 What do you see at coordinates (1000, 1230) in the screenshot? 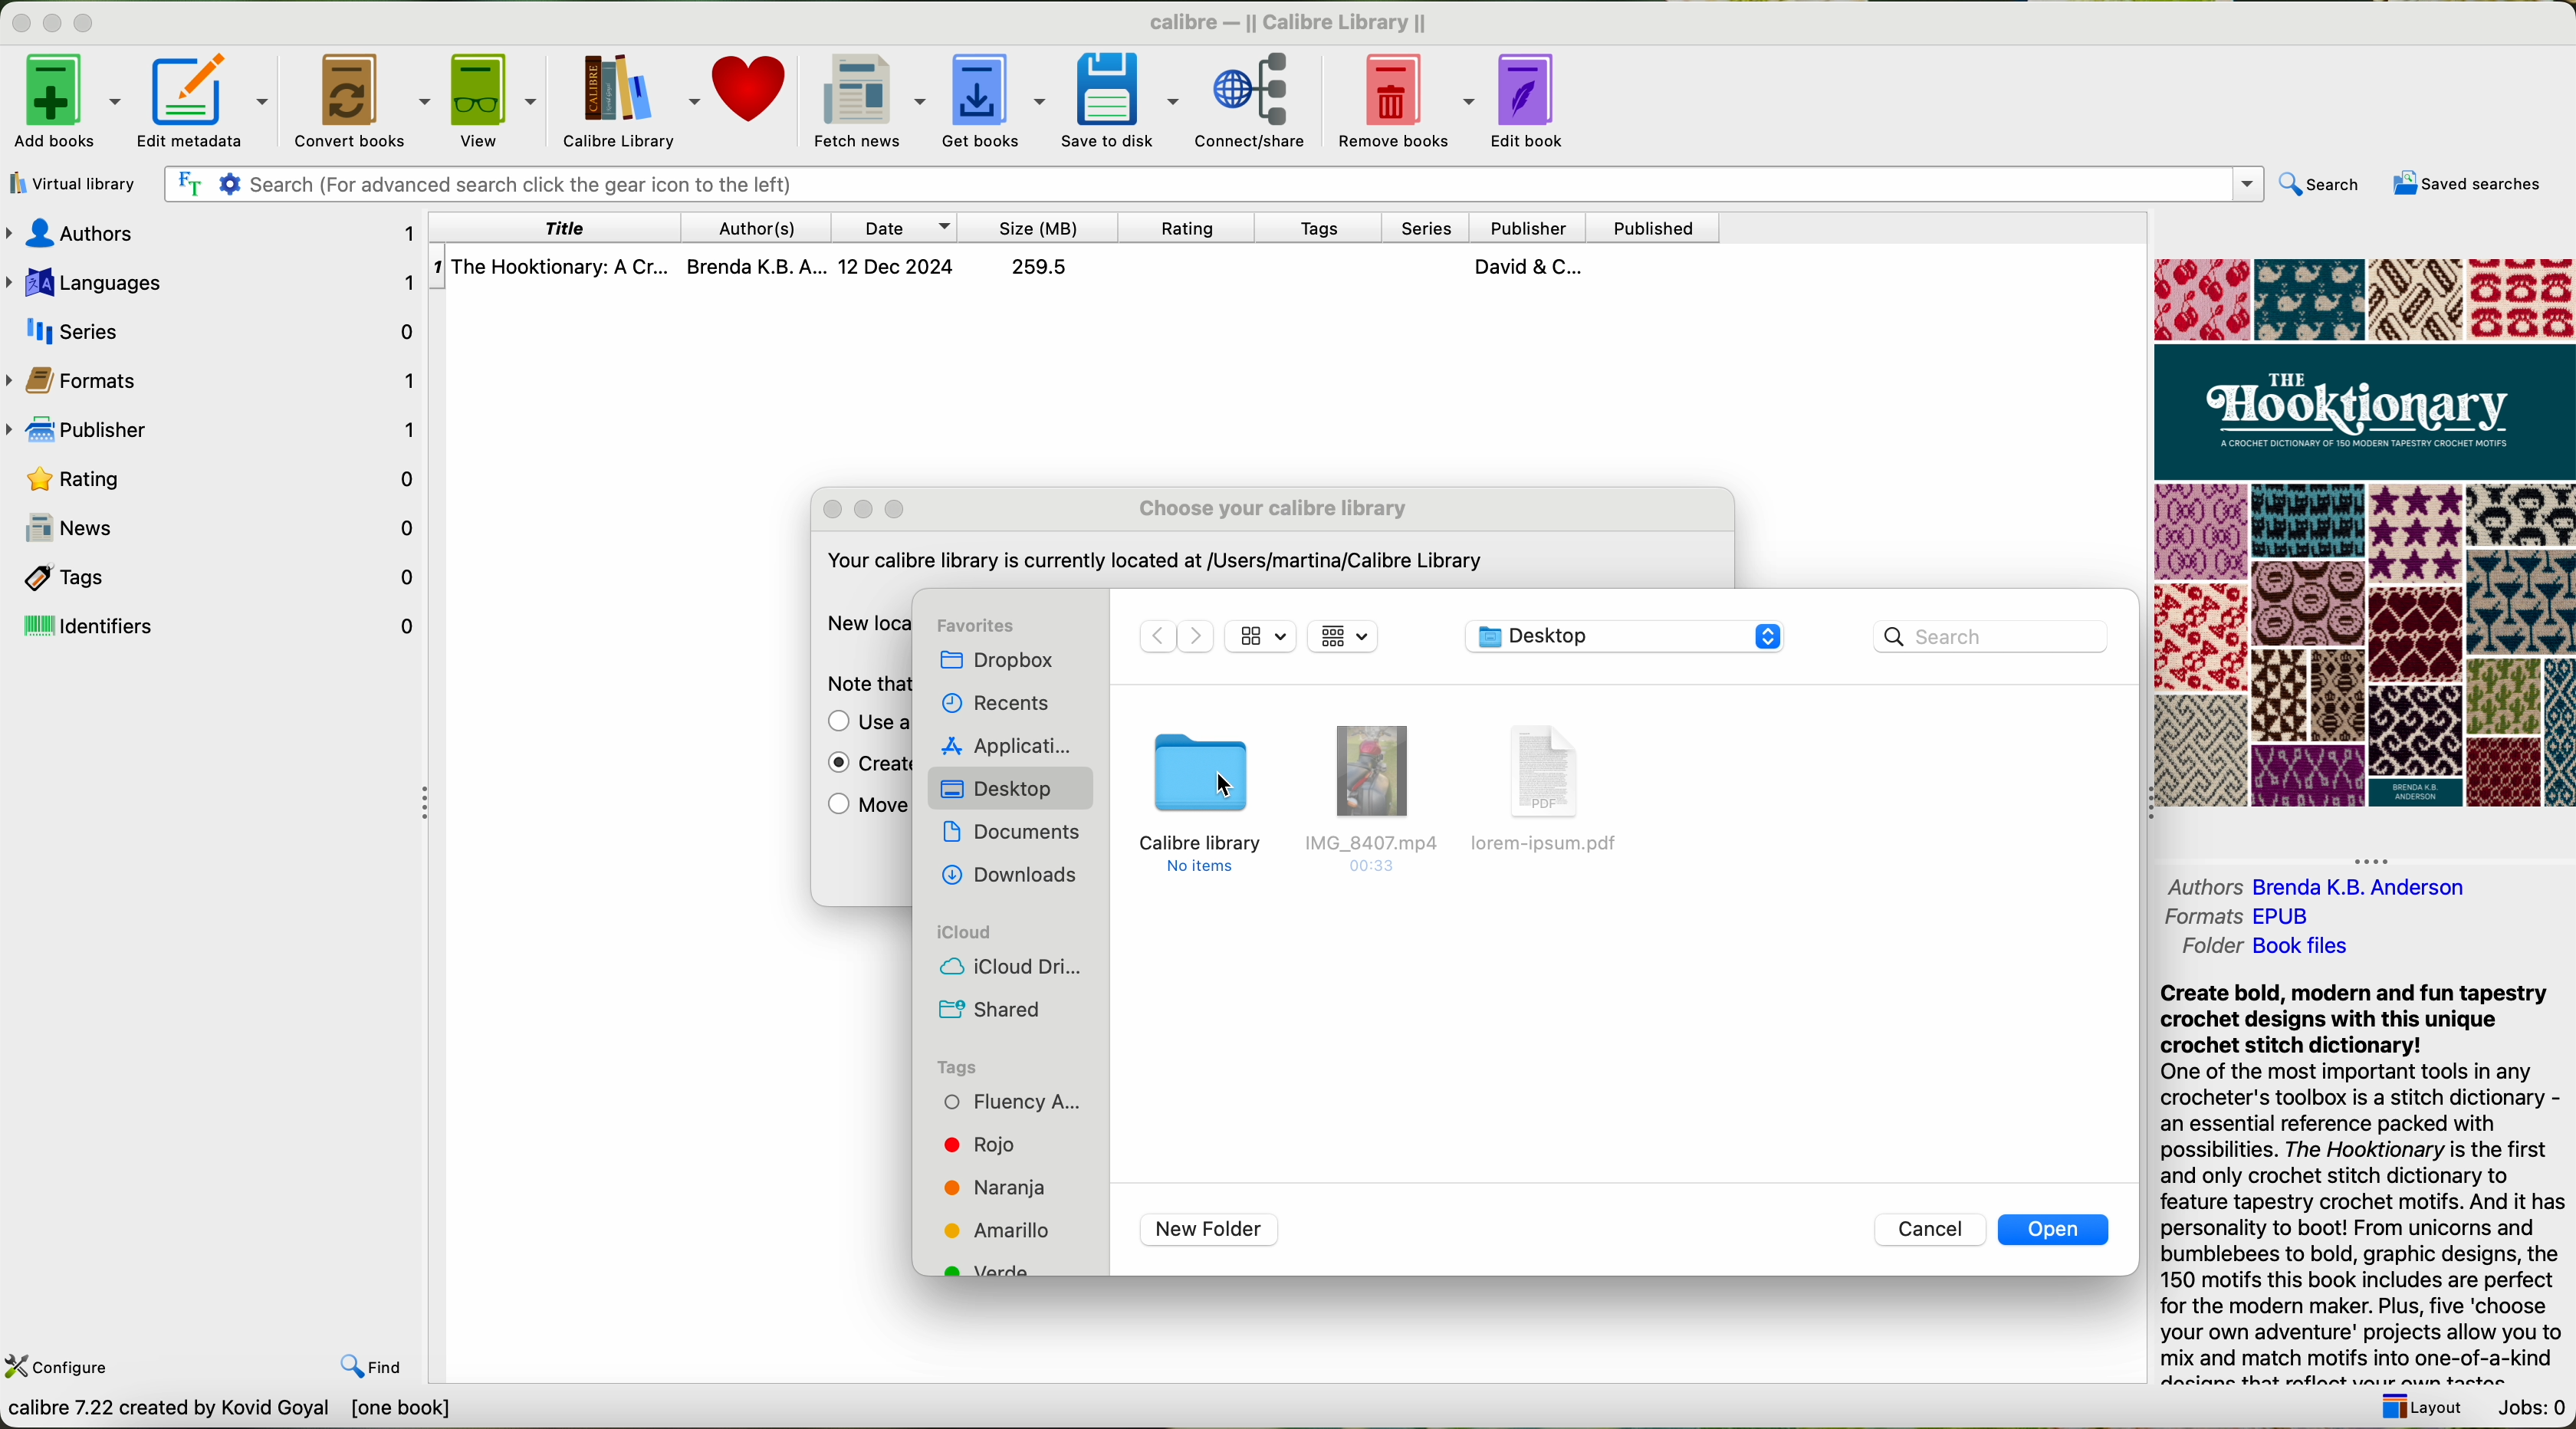
I see `tag` at bounding box center [1000, 1230].